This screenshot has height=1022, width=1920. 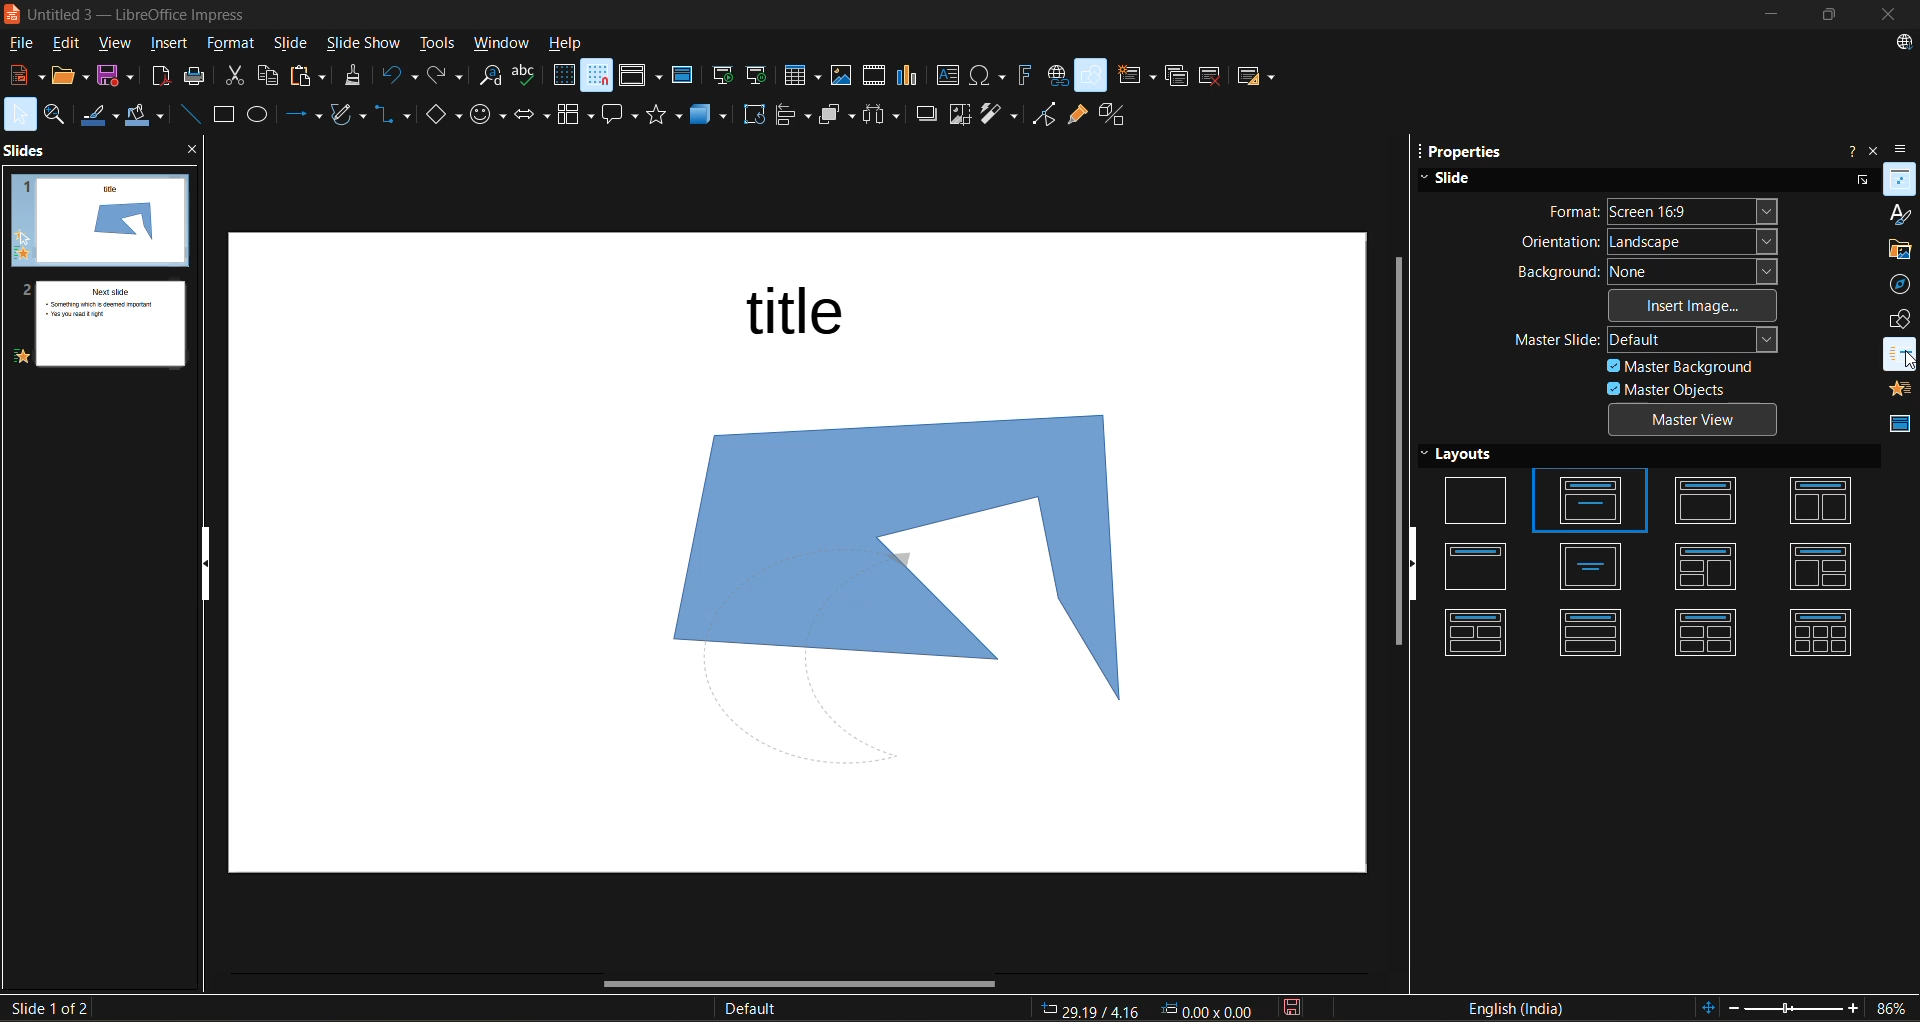 What do you see at coordinates (794, 117) in the screenshot?
I see `align objects` at bounding box center [794, 117].